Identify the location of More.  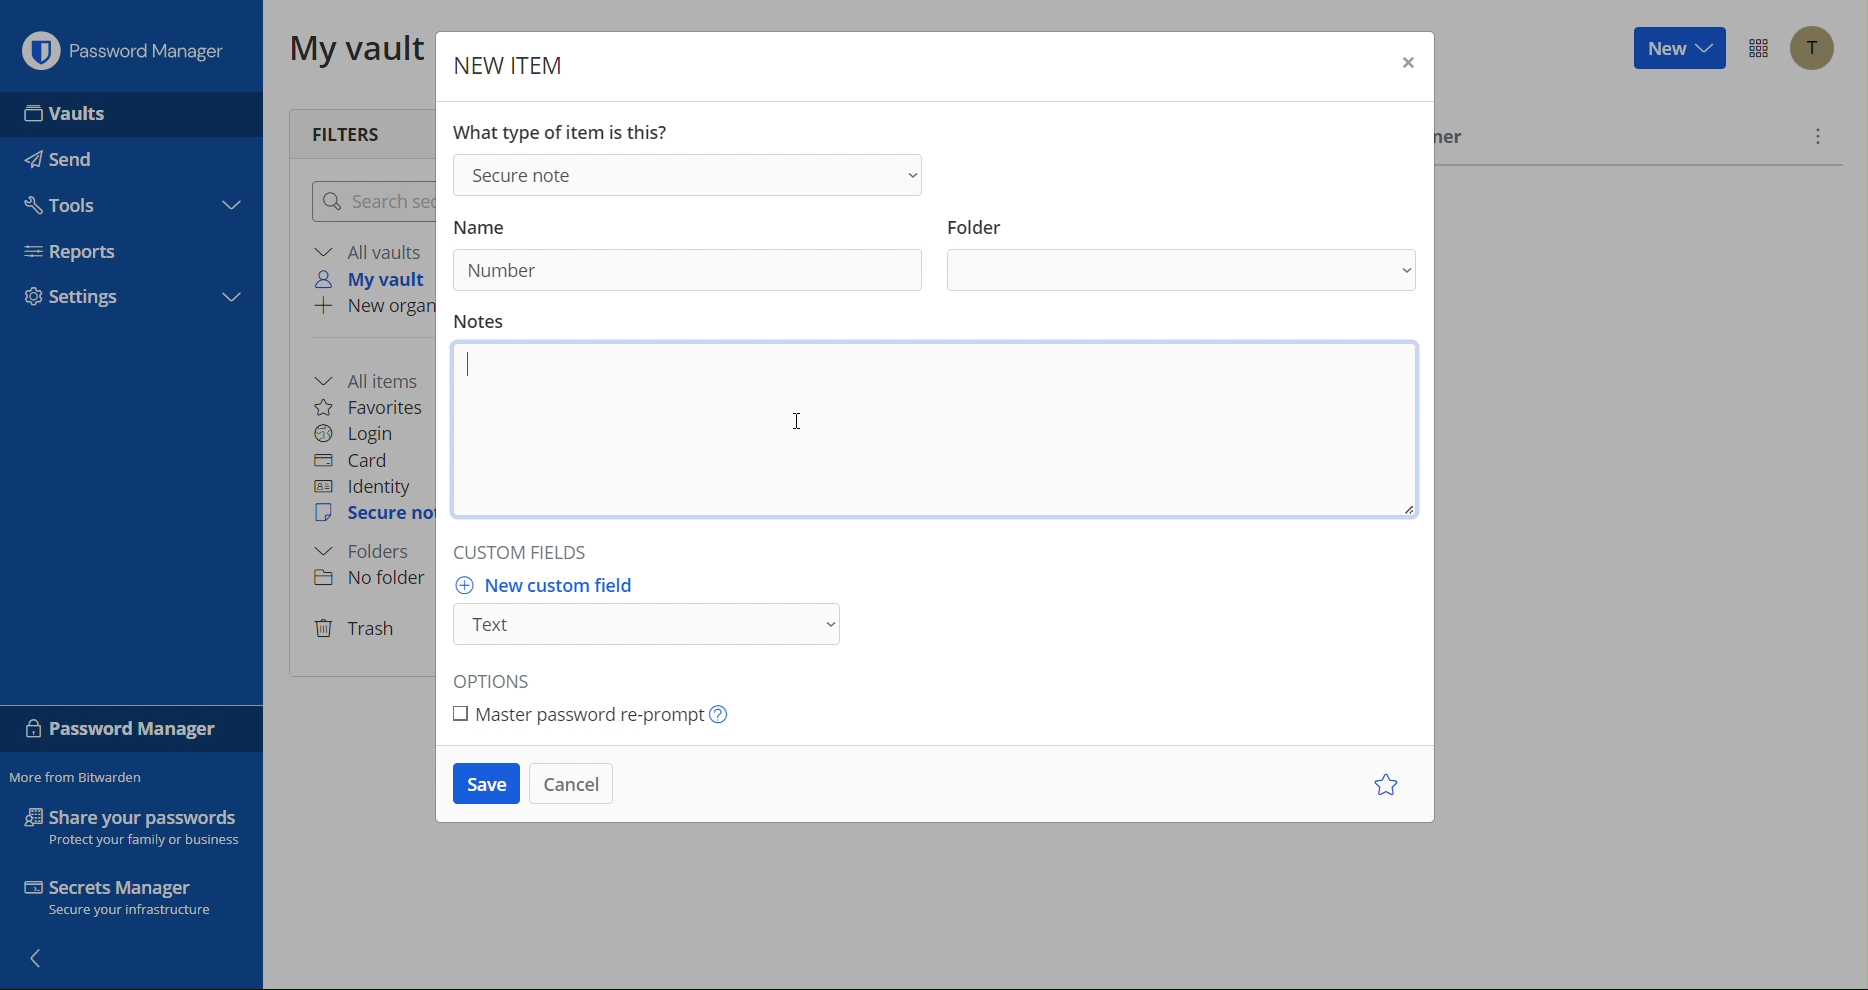
(1819, 135).